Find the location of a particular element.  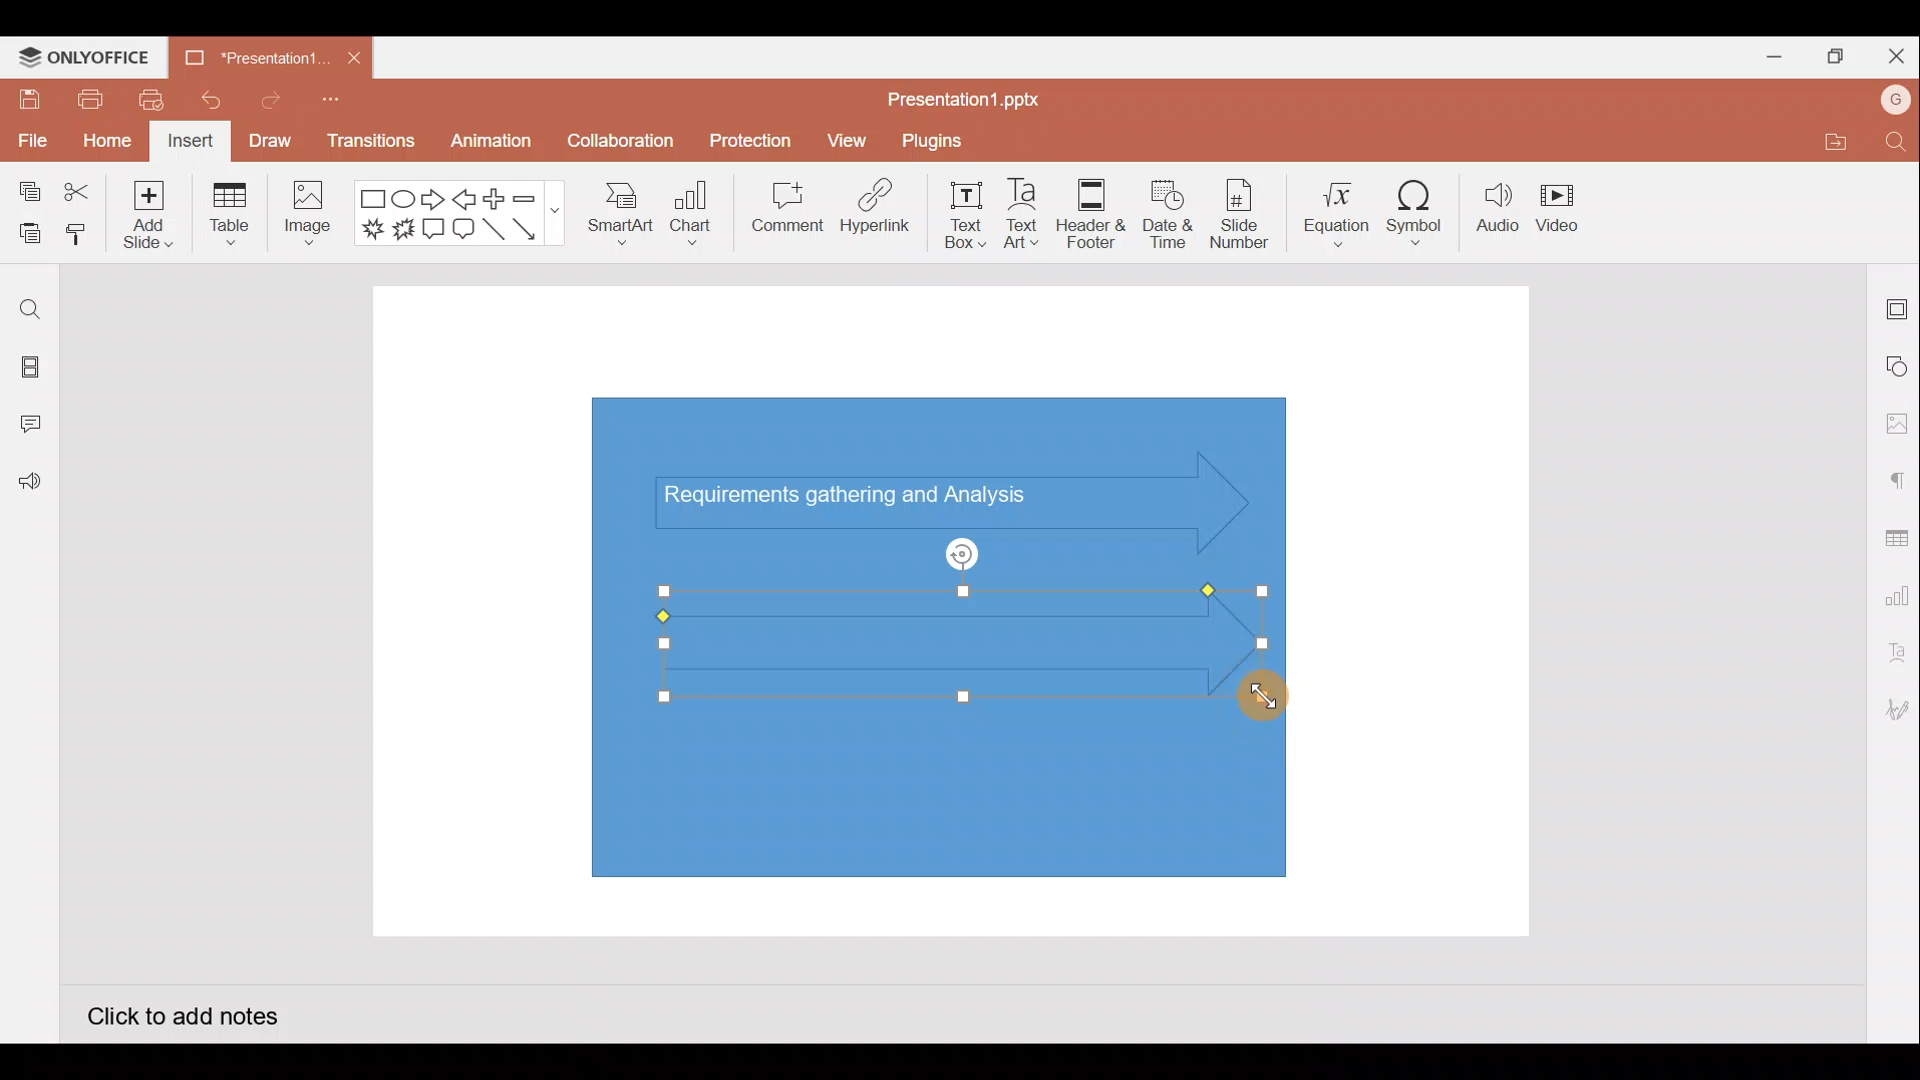

Left arrow is located at coordinates (466, 199).